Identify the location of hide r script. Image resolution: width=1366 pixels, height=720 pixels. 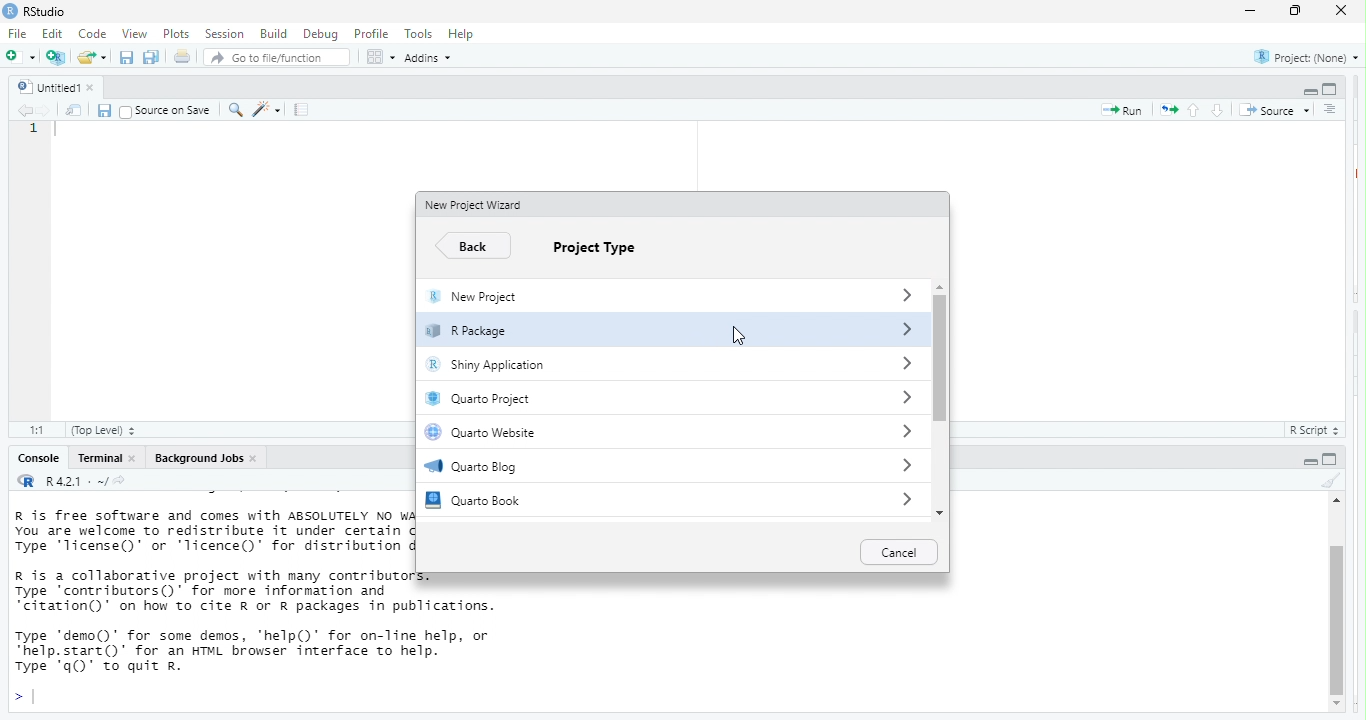
(1307, 91).